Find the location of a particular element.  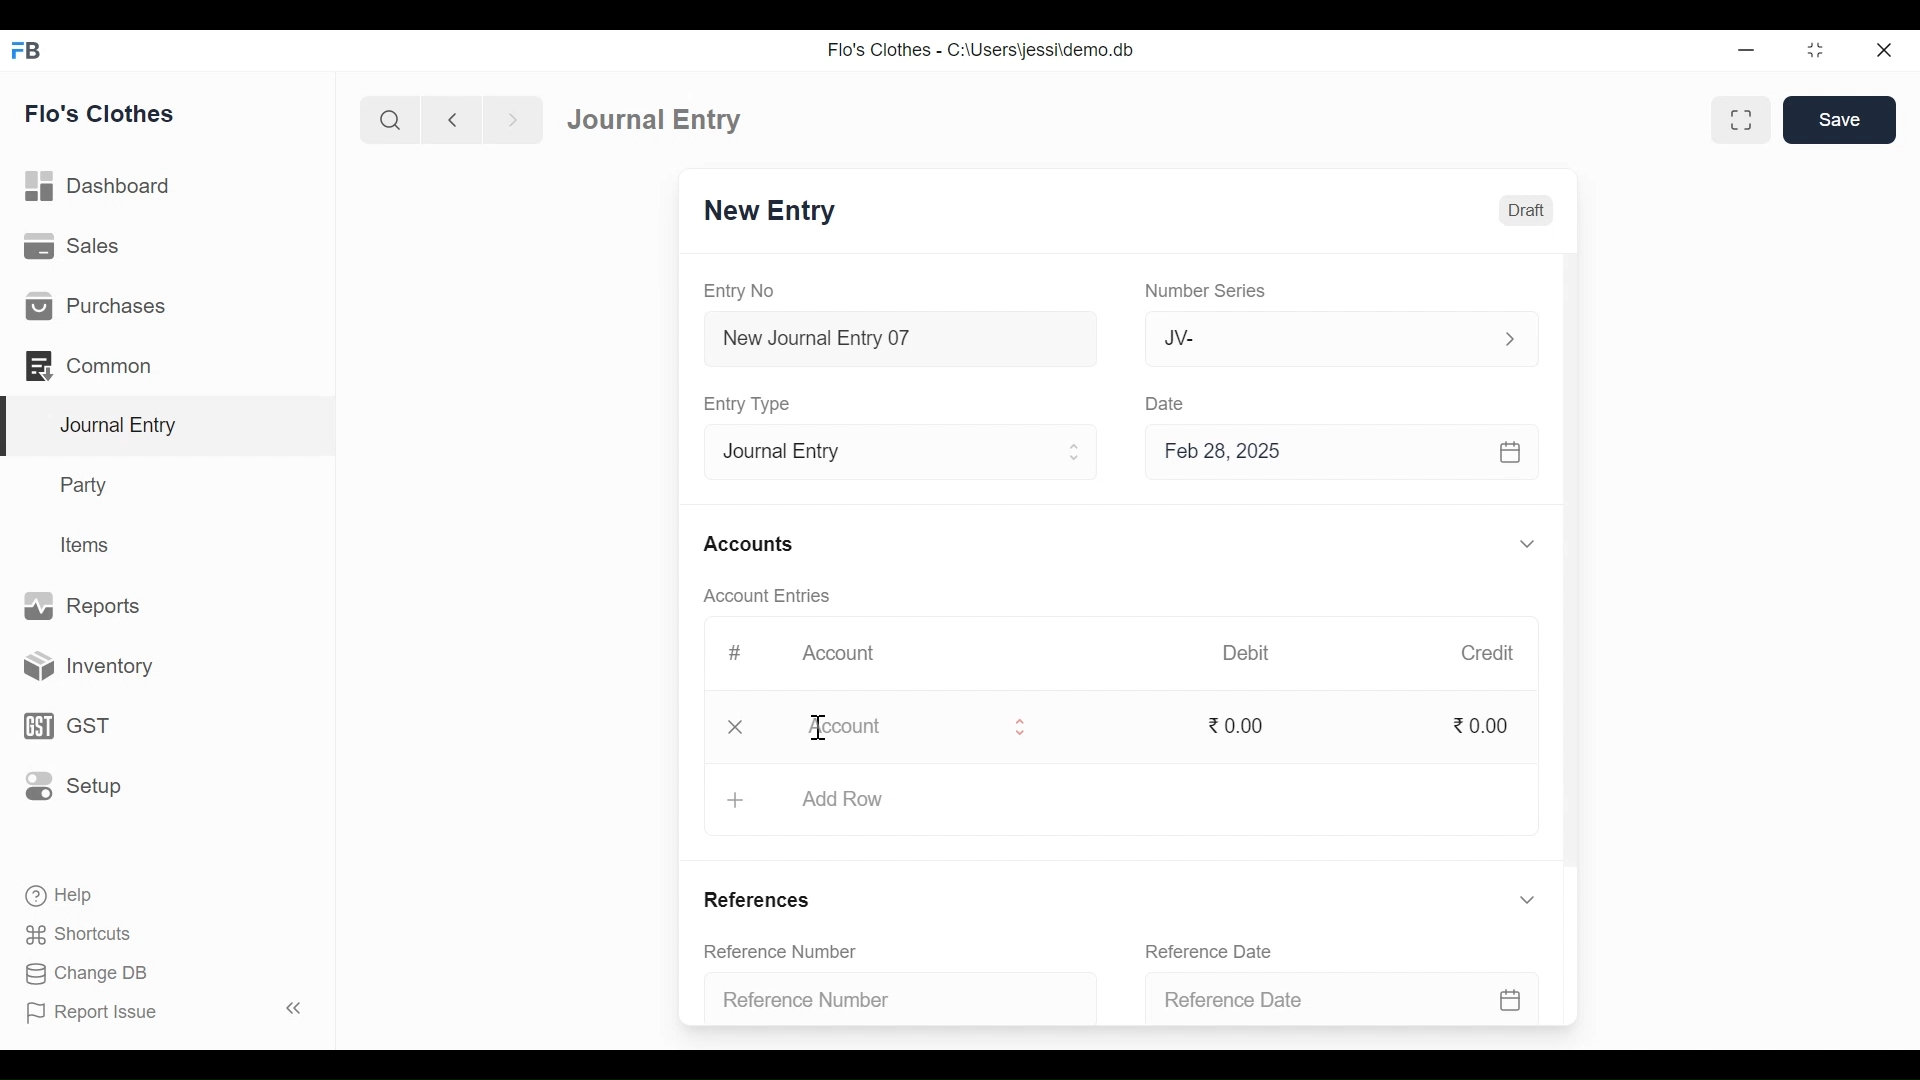

Account is located at coordinates (891, 732).